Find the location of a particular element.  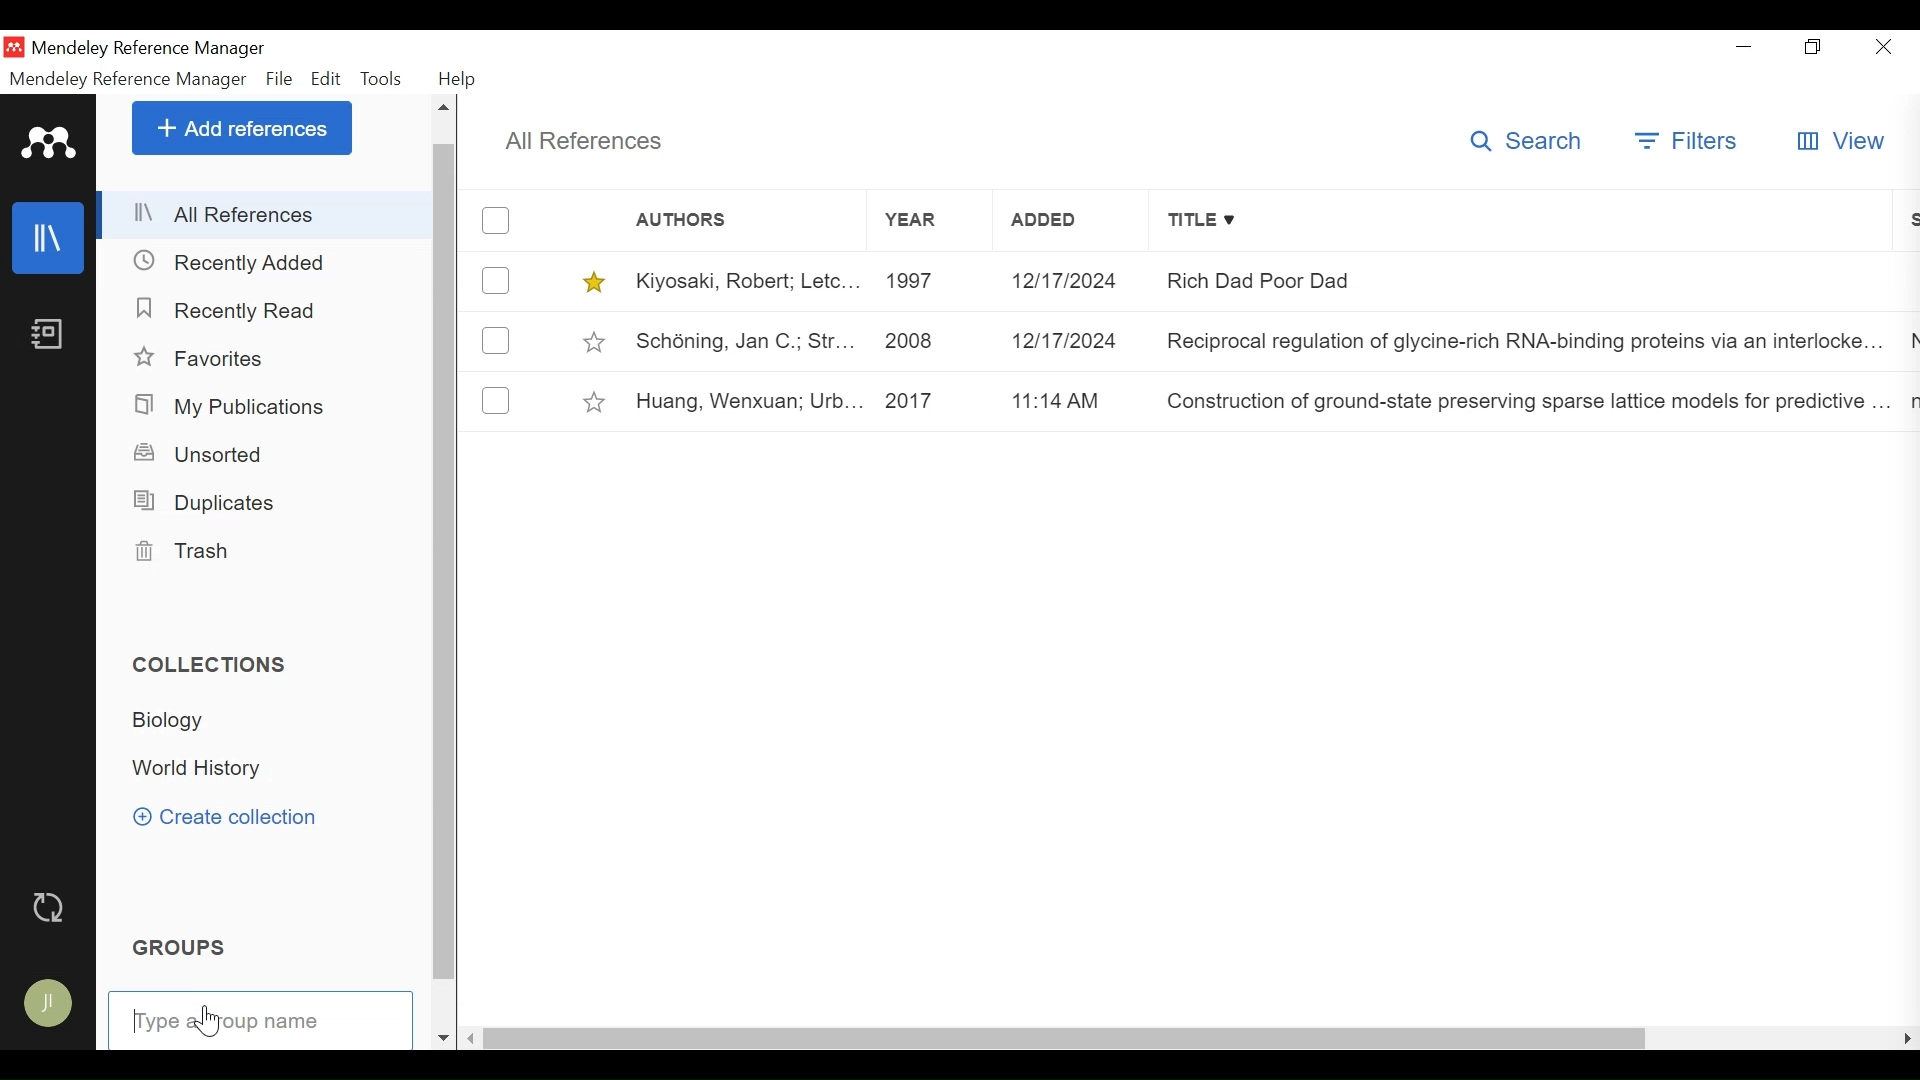

Unsorted is located at coordinates (206, 454).